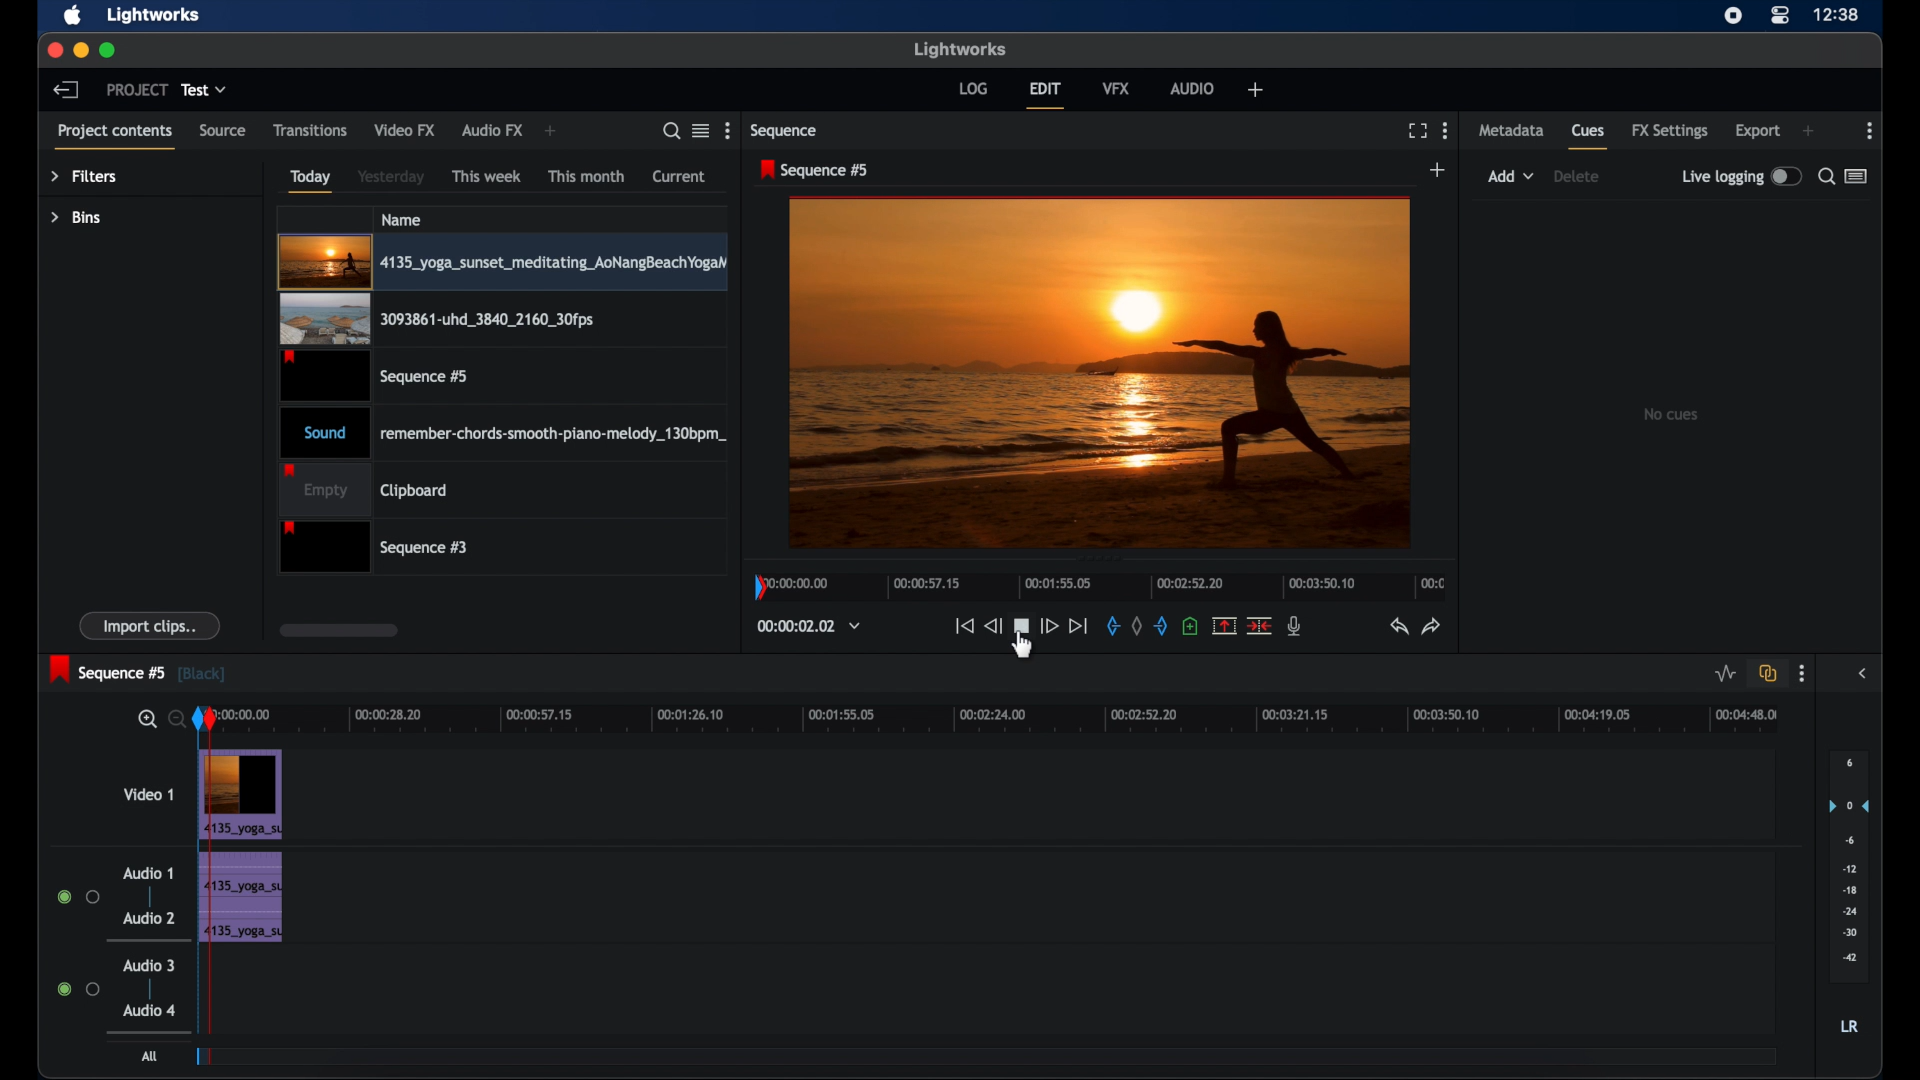 This screenshot has height=1080, width=1920. Describe the element at coordinates (1045, 94) in the screenshot. I see `edit` at that location.